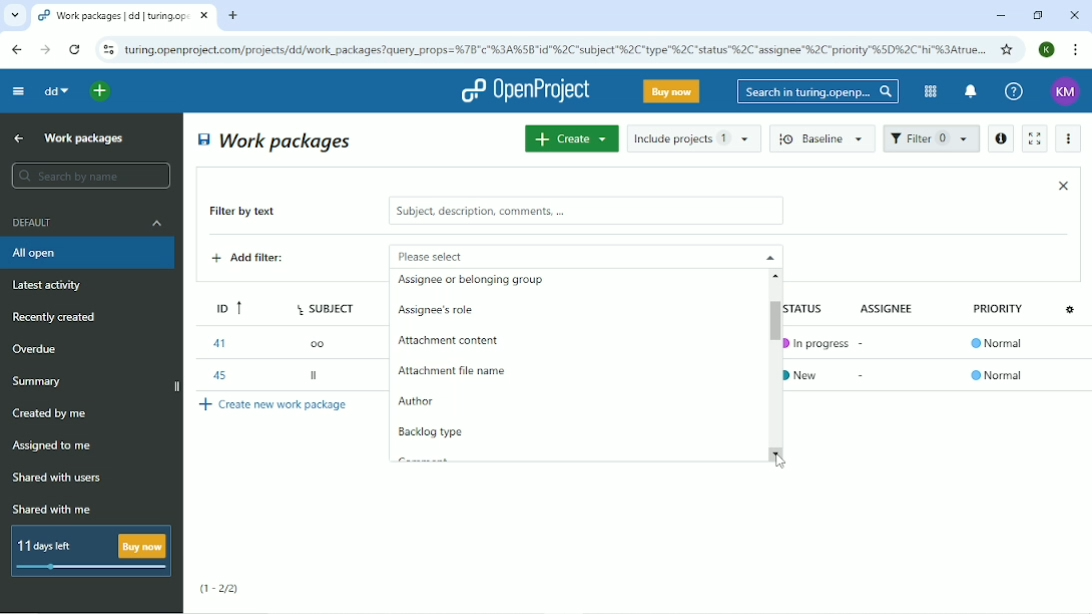 The width and height of the screenshot is (1092, 614). I want to click on Buy now, so click(672, 91).